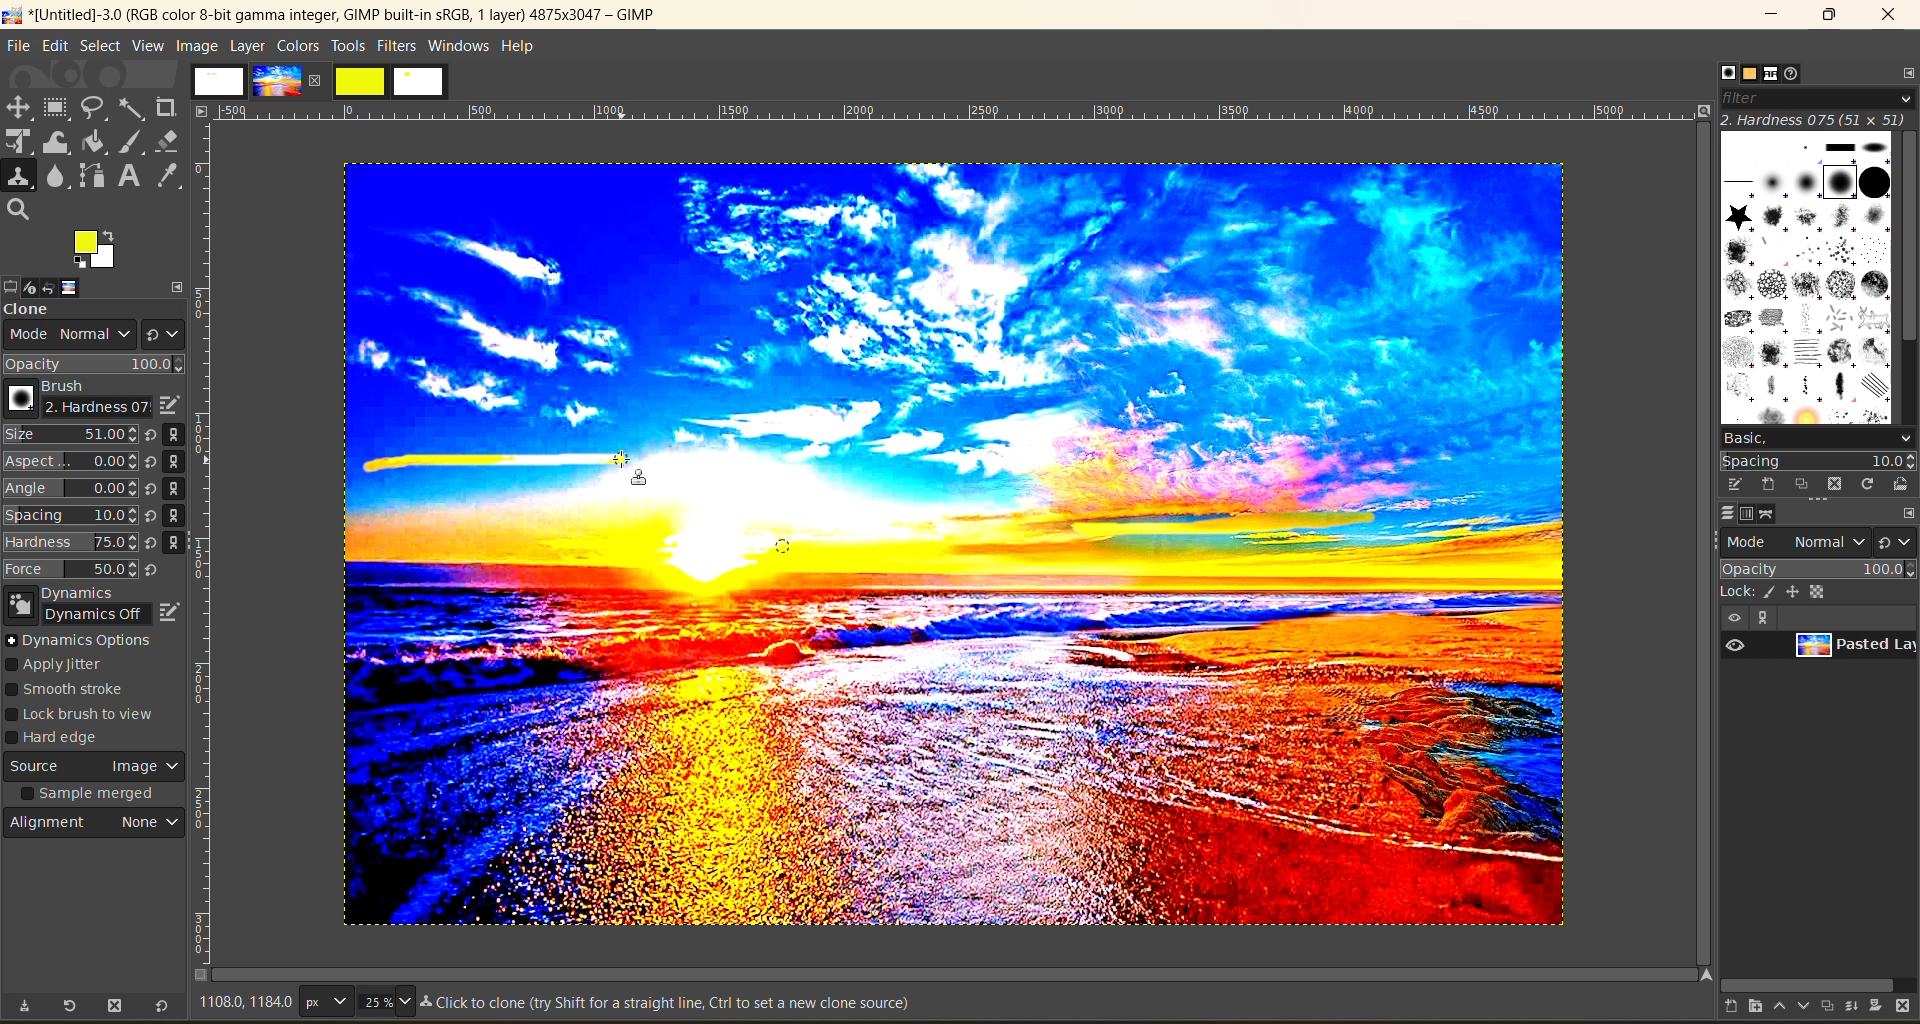 This screenshot has height=1024, width=1920. What do you see at coordinates (59, 108) in the screenshot?
I see `rectangle select tool` at bounding box center [59, 108].